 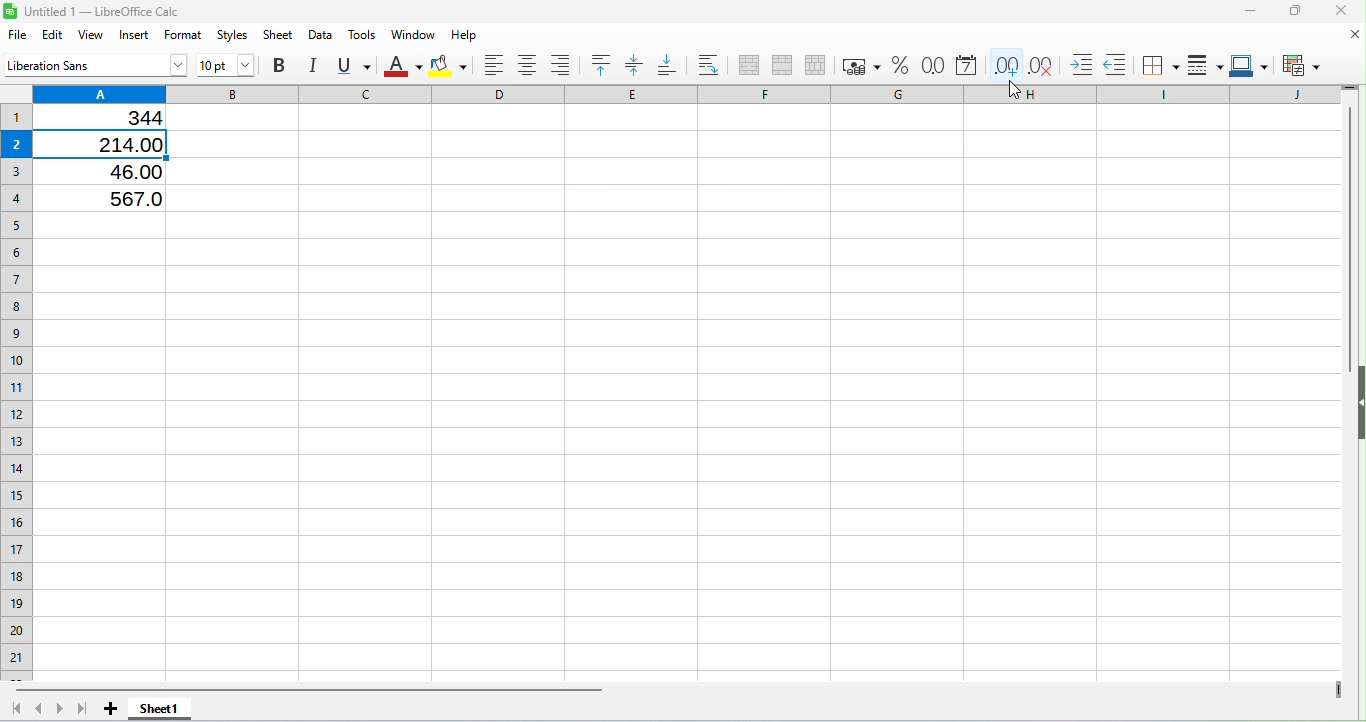 I want to click on Tools, so click(x=360, y=33).